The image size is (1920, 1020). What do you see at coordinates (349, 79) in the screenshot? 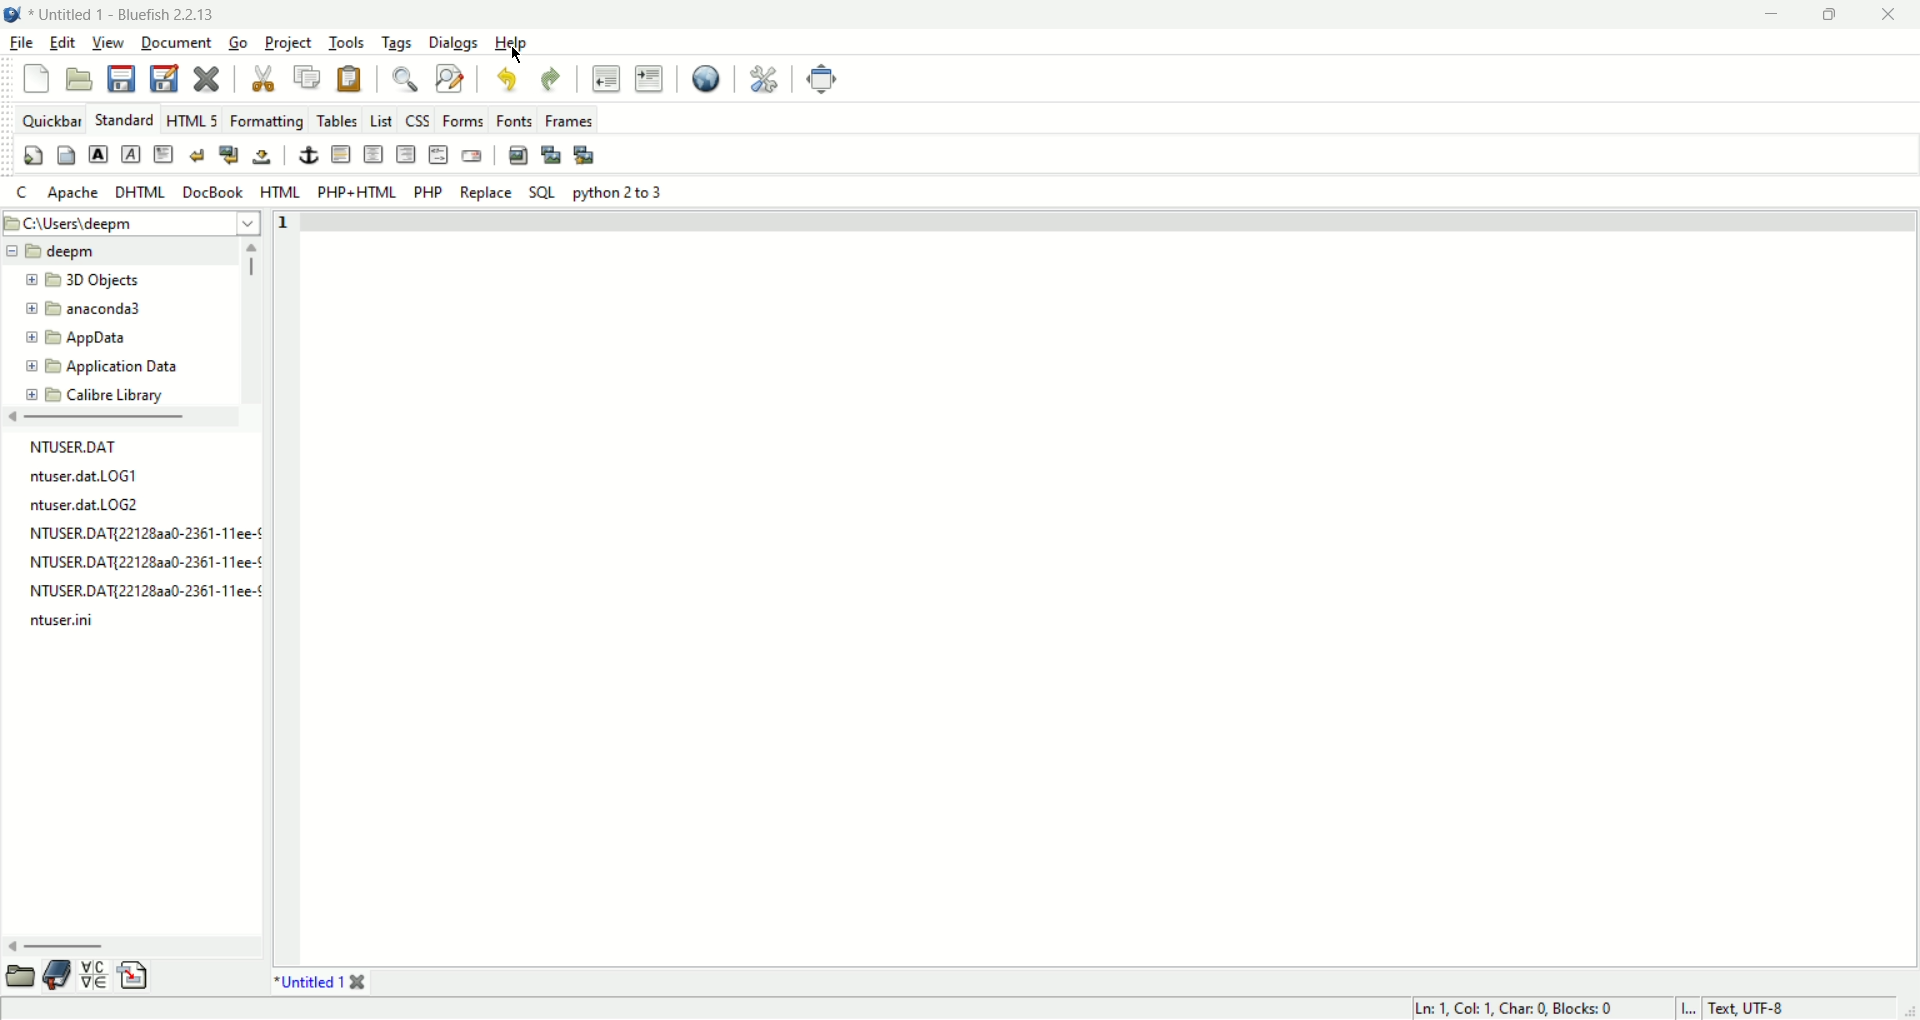
I see `paste` at bounding box center [349, 79].